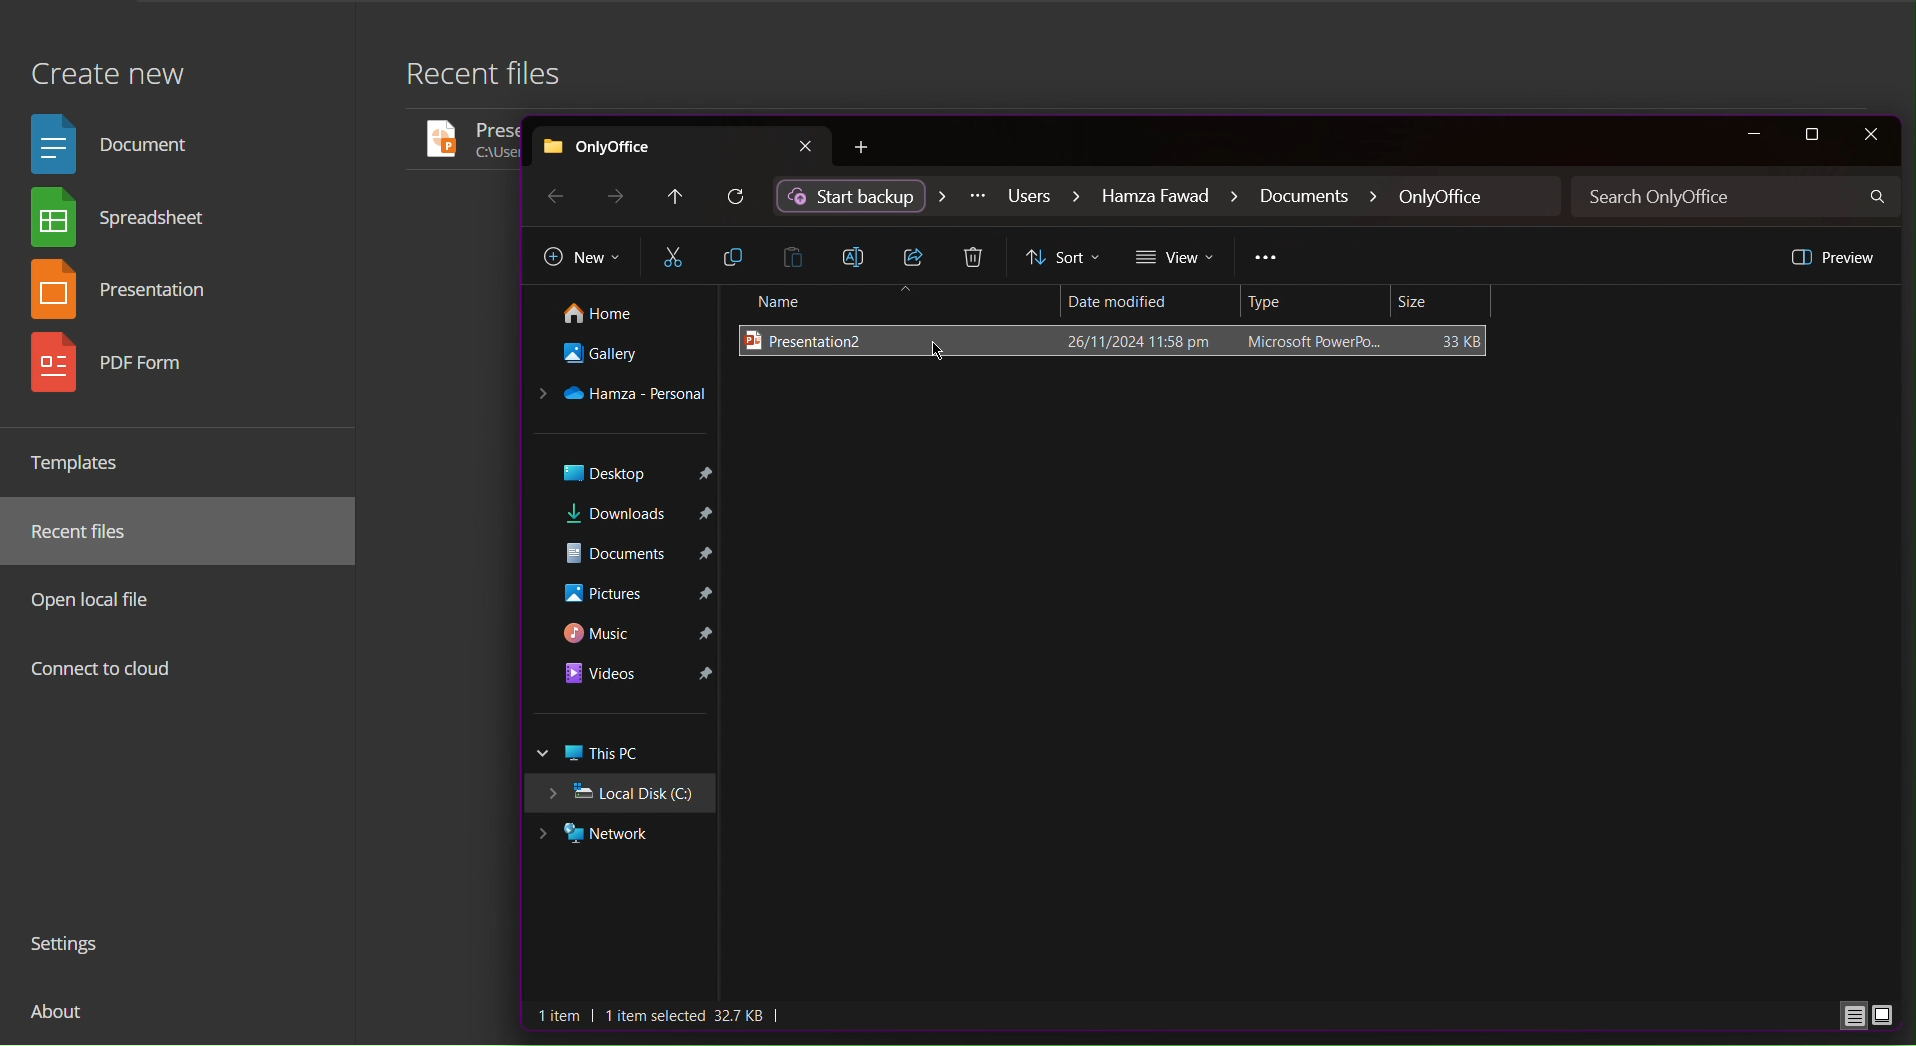  Describe the element at coordinates (624, 584) in the screenshot. I see `Folders` at that location.